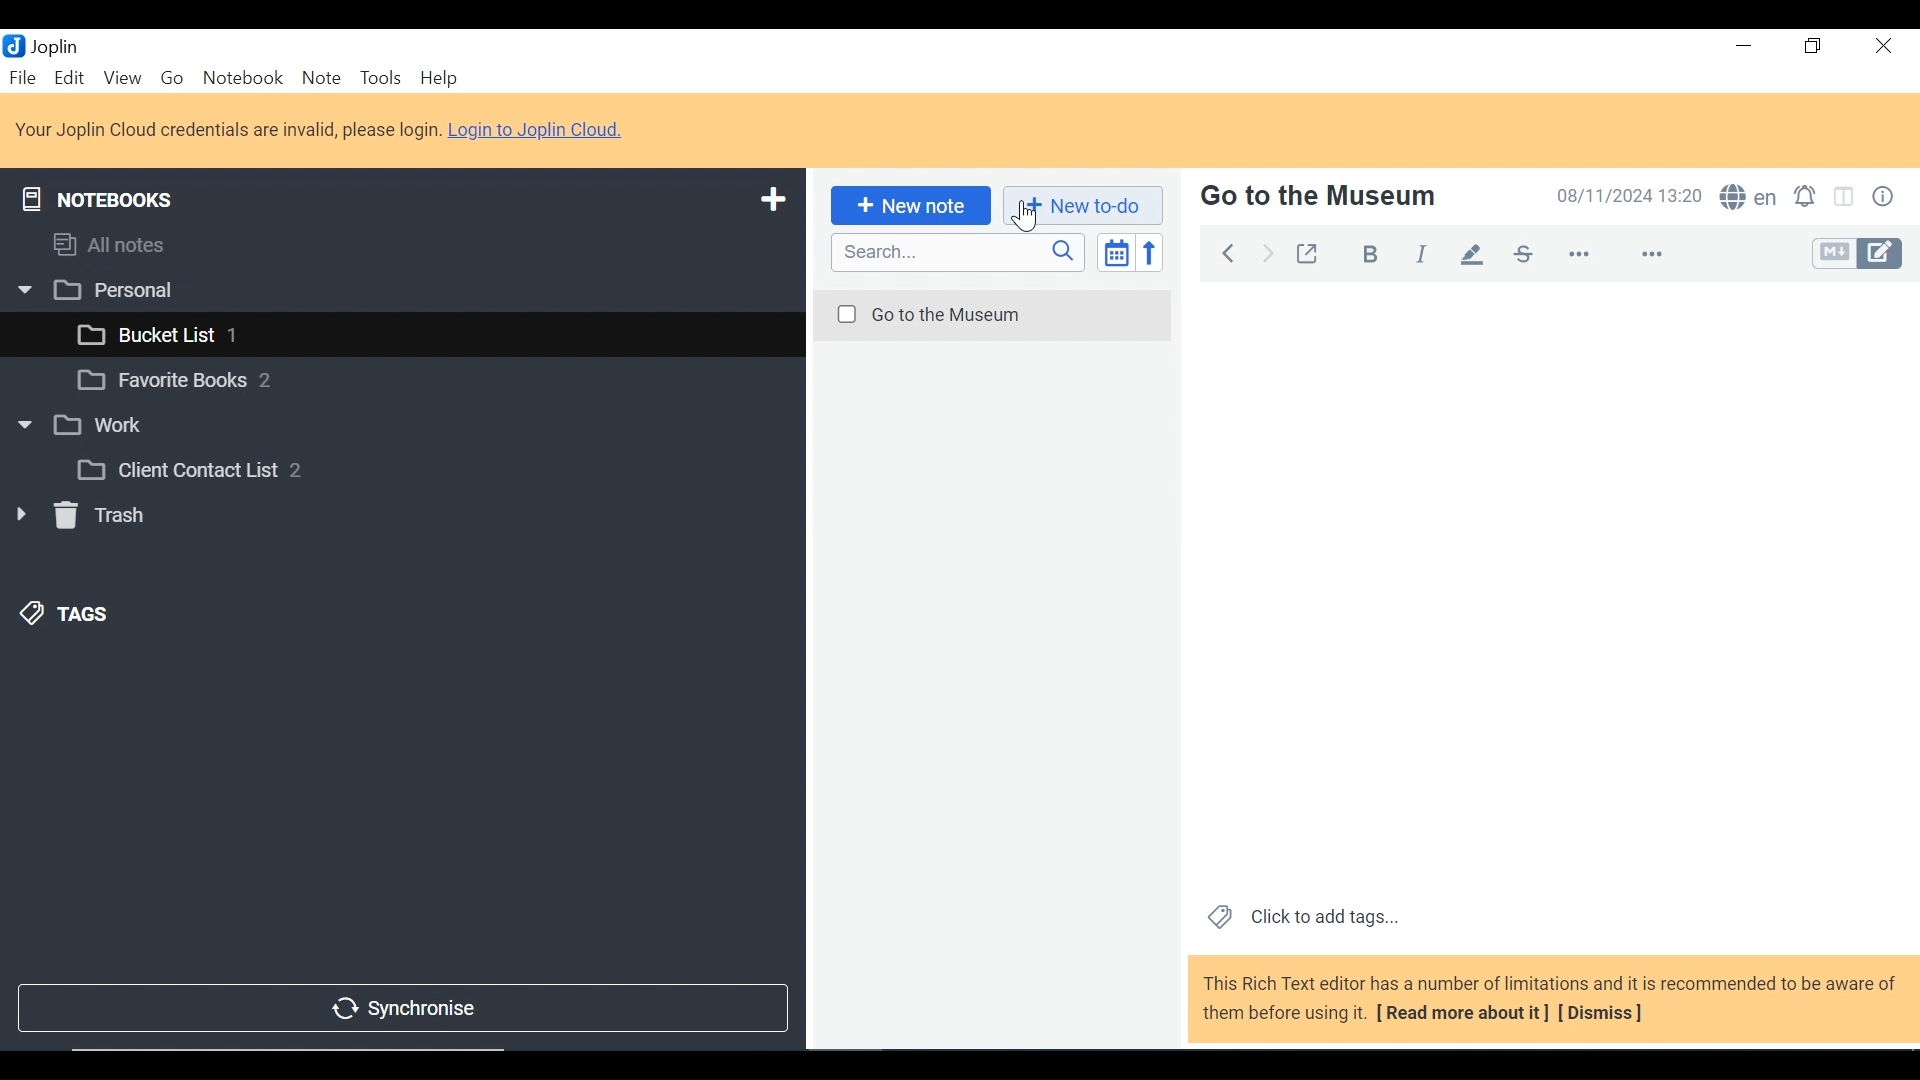 The height and width of the screenshot is (1080, 1920). I want to click on Notebook, so click(404, 424).